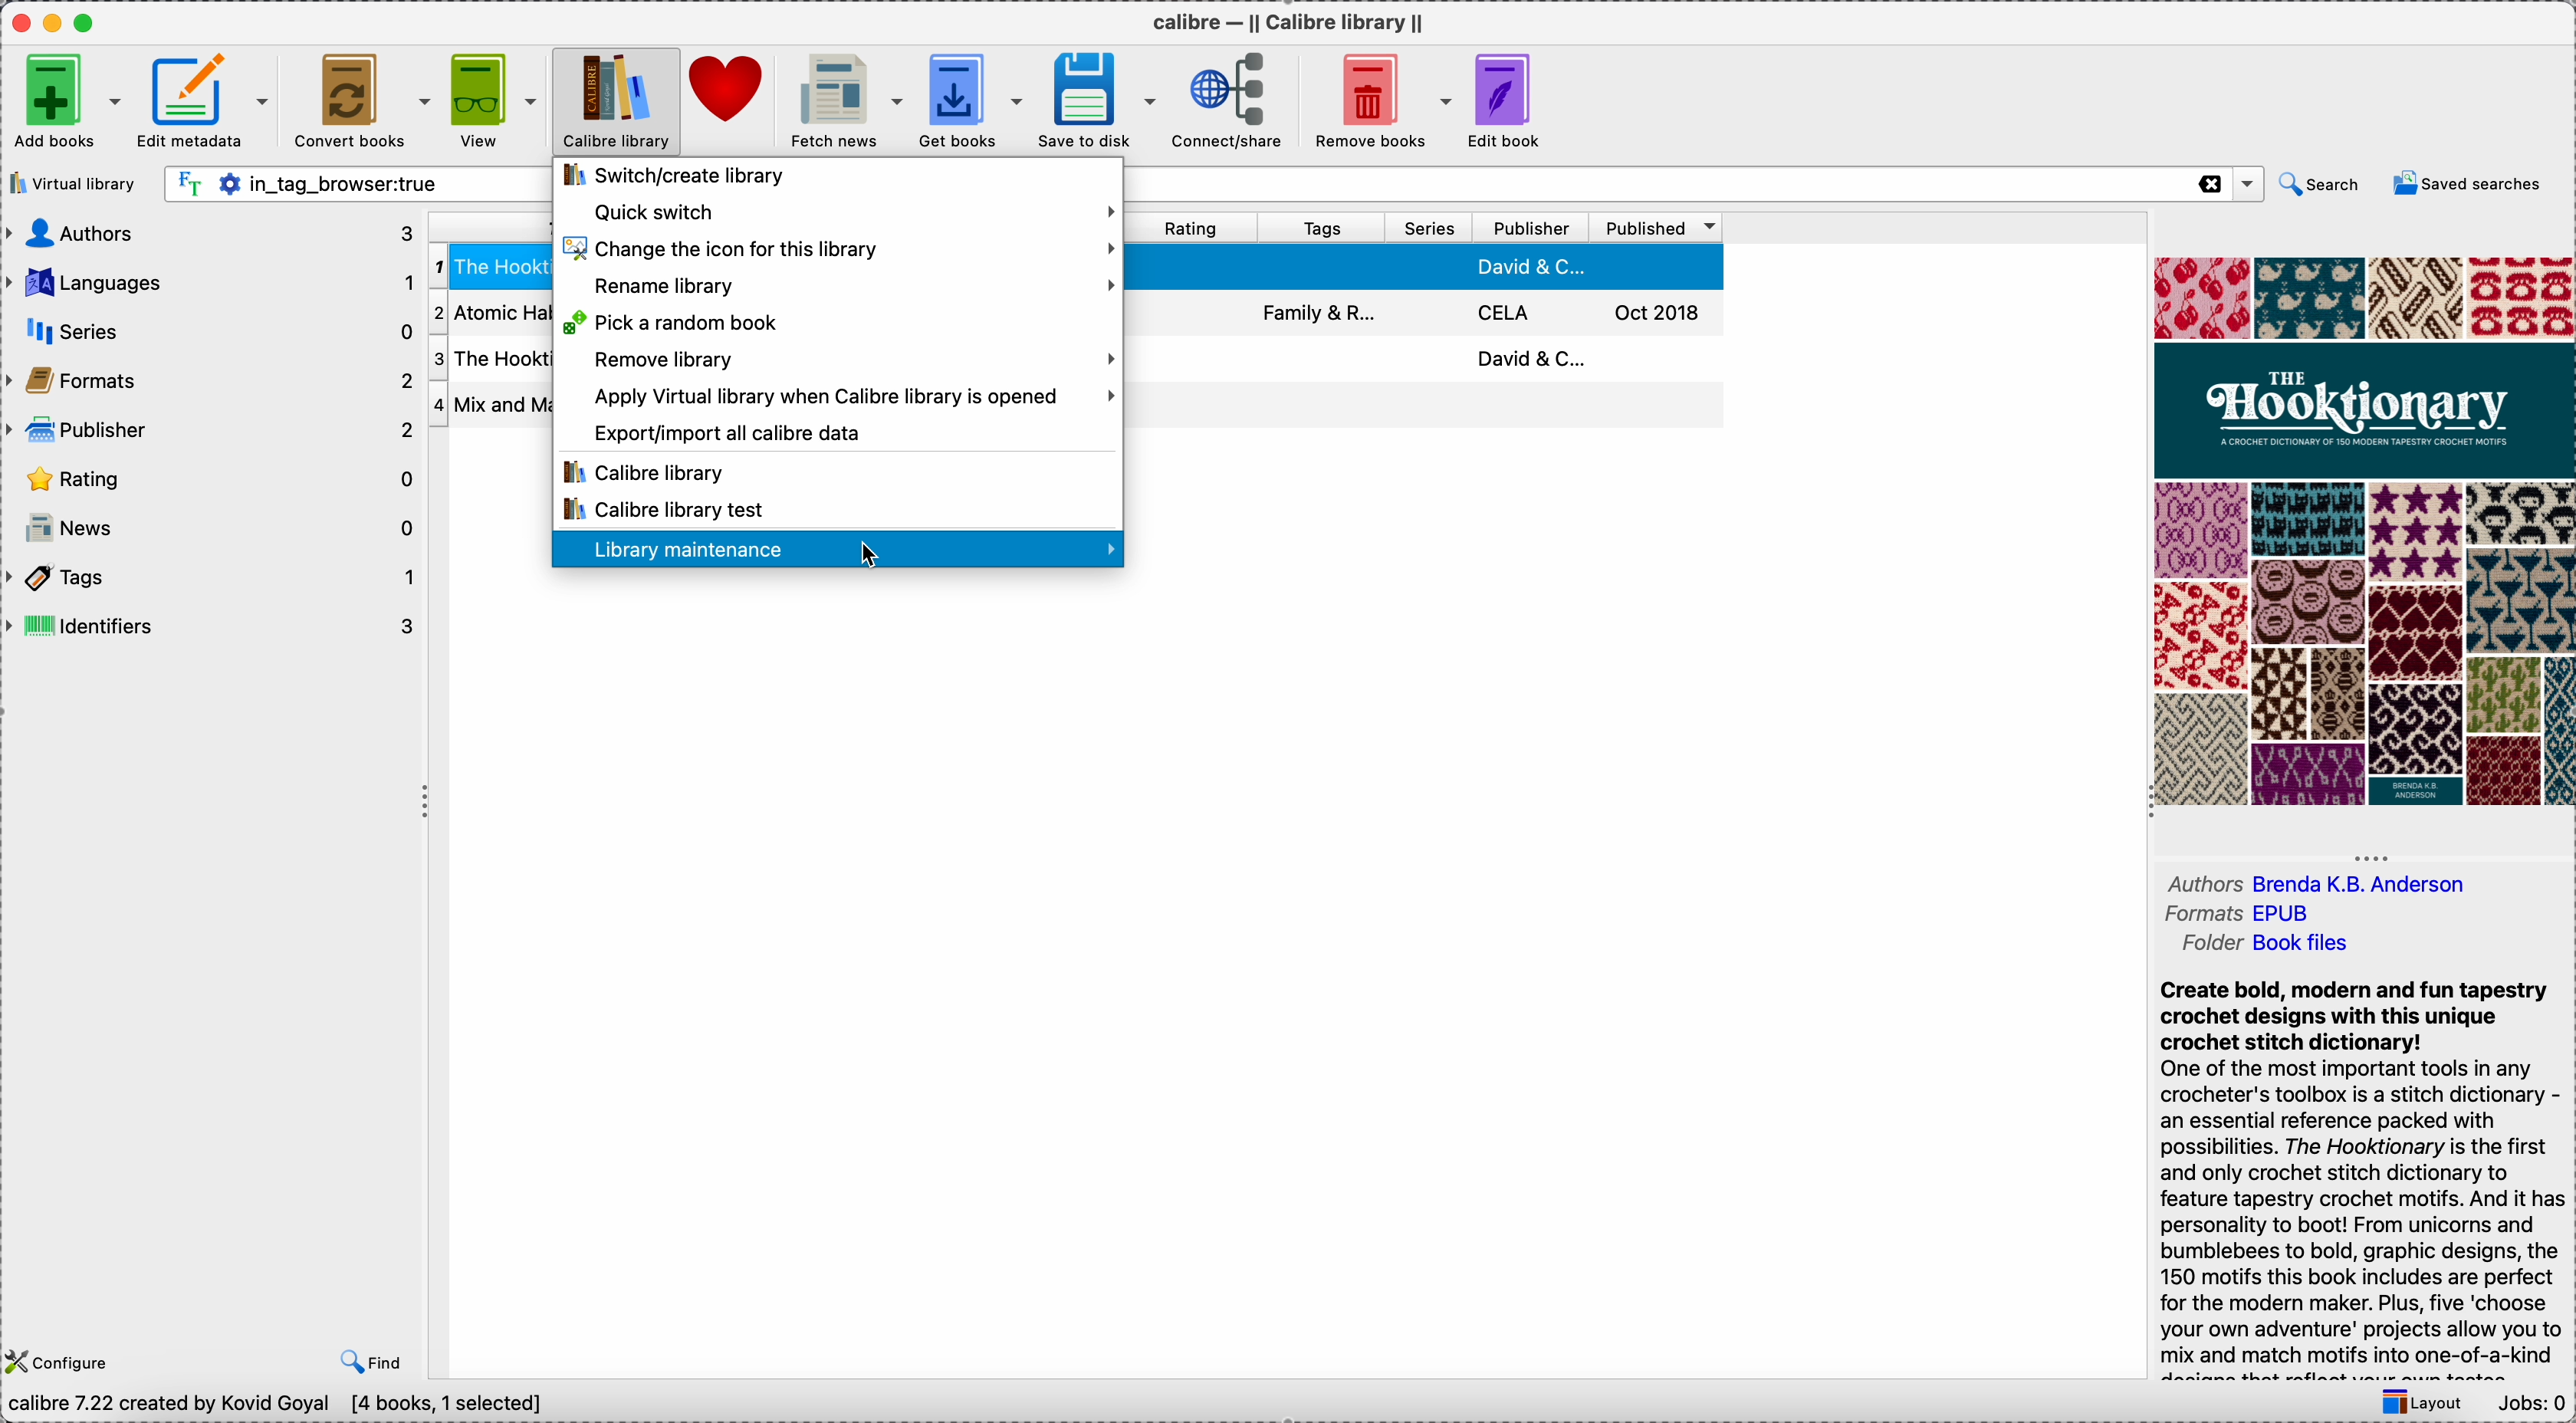  Describe the element at coordinates (60, 1361) in the screenshot. I see `configure` at that location.